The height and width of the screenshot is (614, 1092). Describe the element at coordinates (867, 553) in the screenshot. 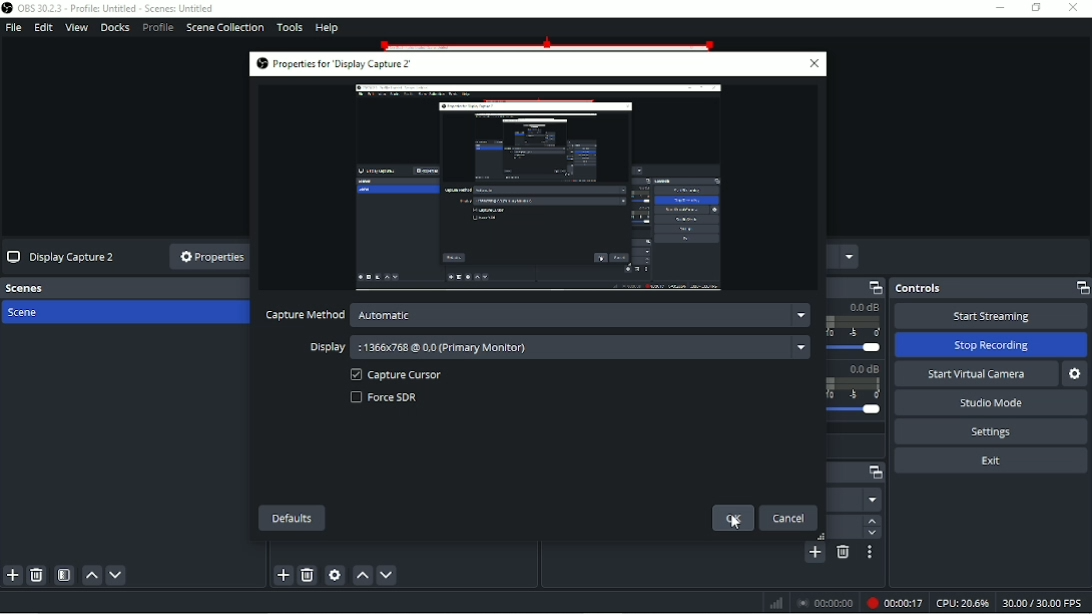

I see `Transition properties` at that location.